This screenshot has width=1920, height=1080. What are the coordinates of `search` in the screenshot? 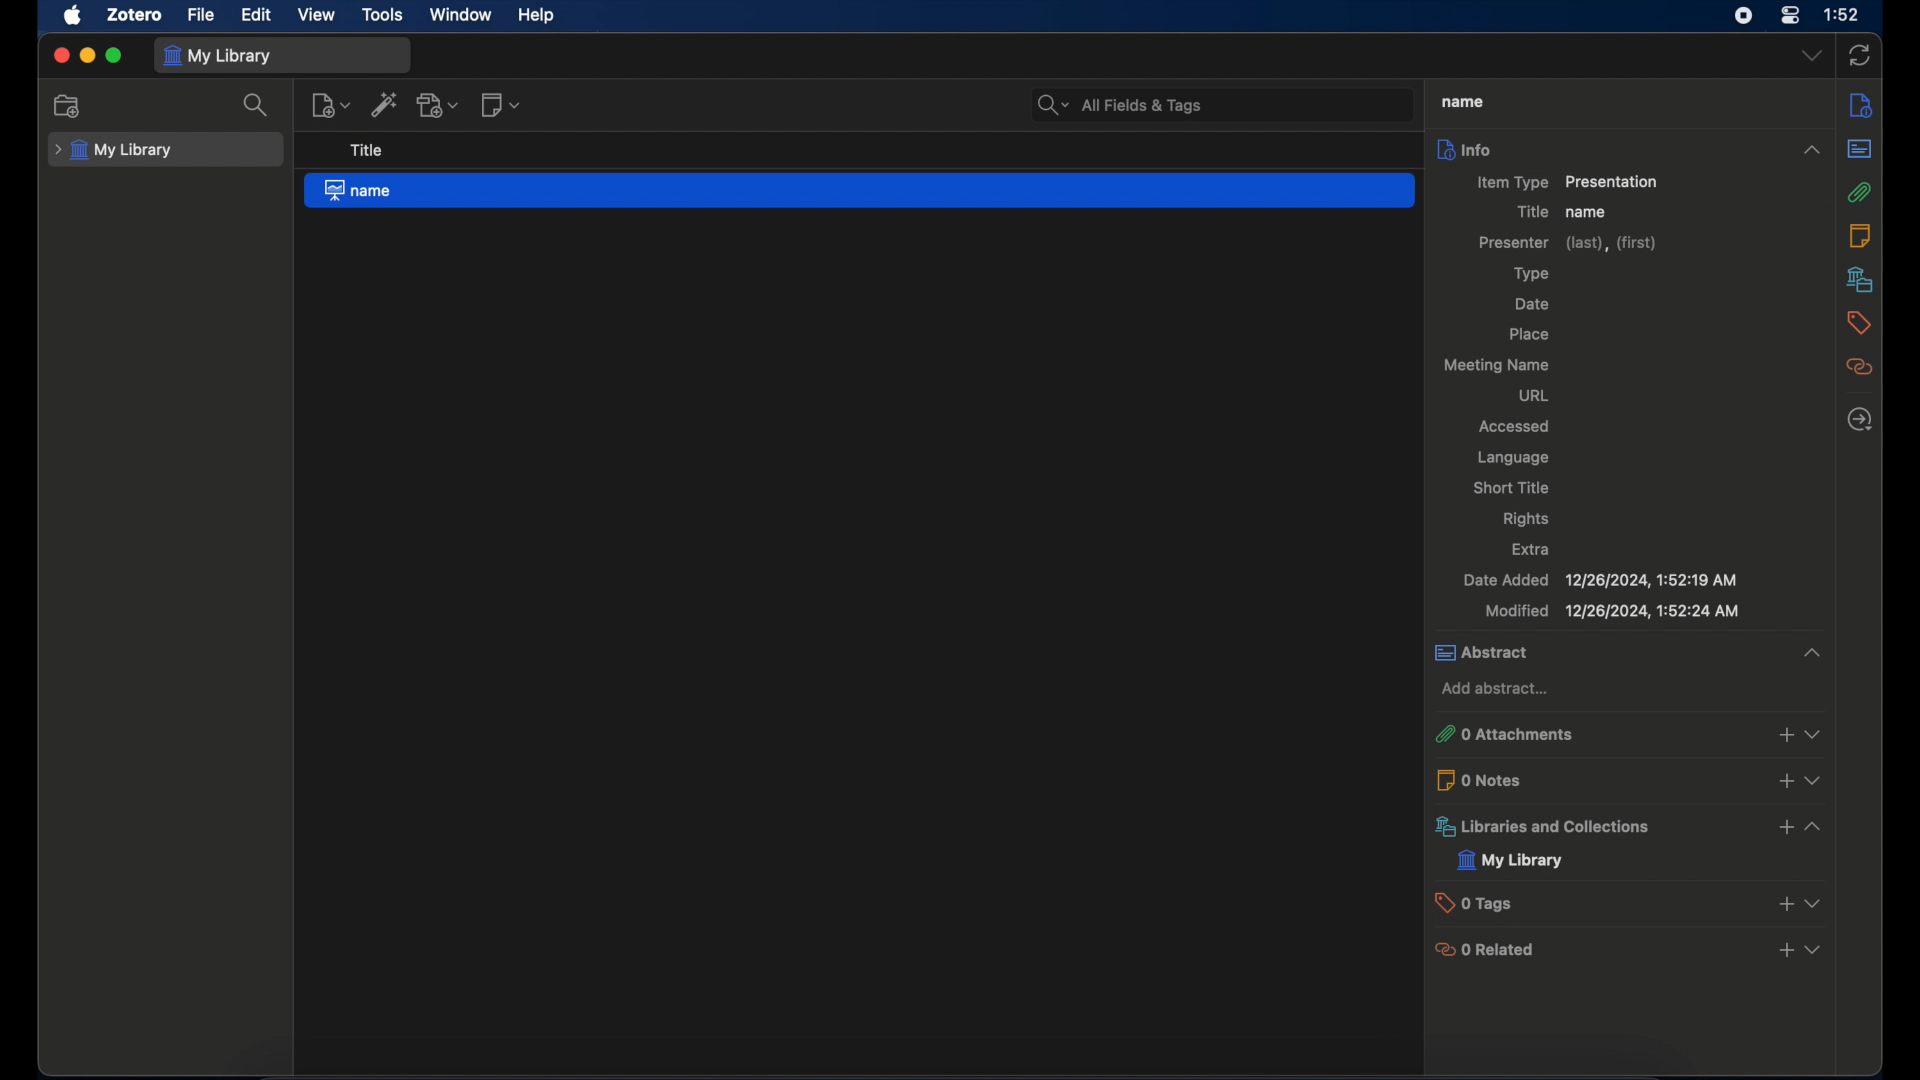 It's located at (259, 106).